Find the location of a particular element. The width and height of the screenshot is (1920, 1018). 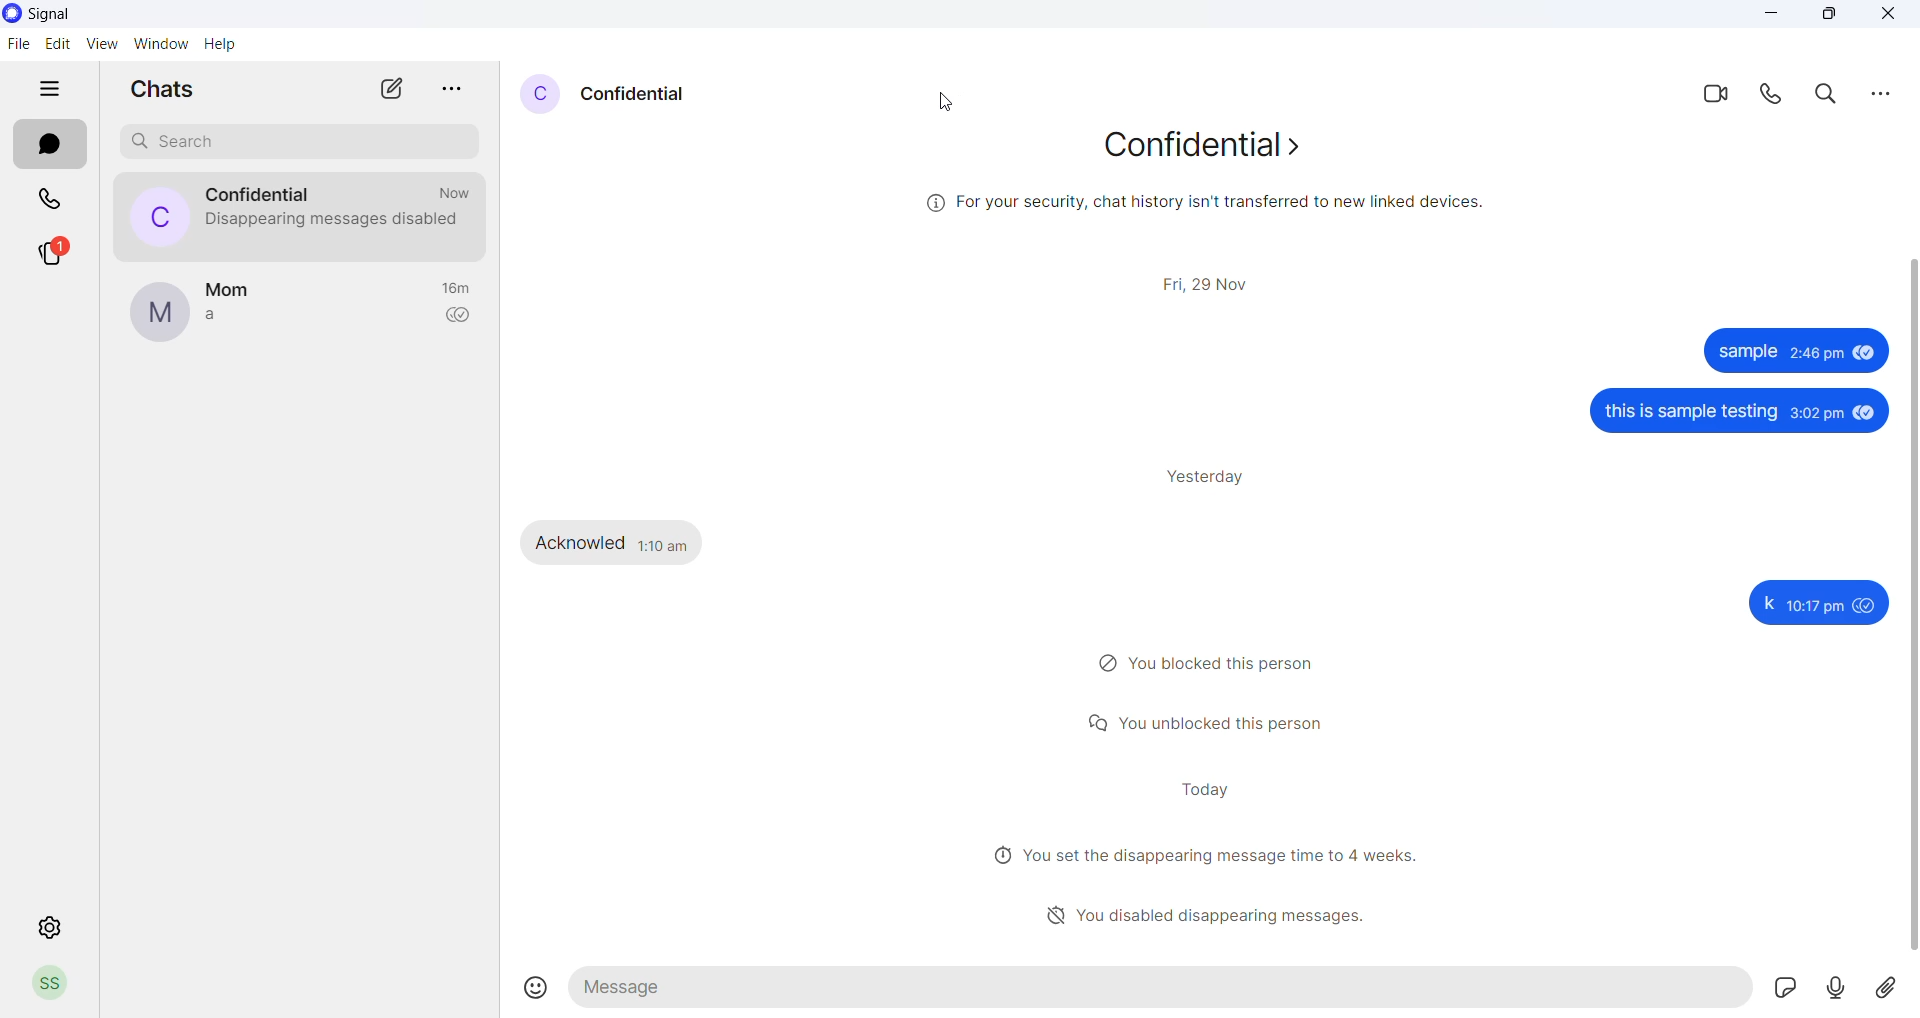

settings is located at coordinates (52, 929).